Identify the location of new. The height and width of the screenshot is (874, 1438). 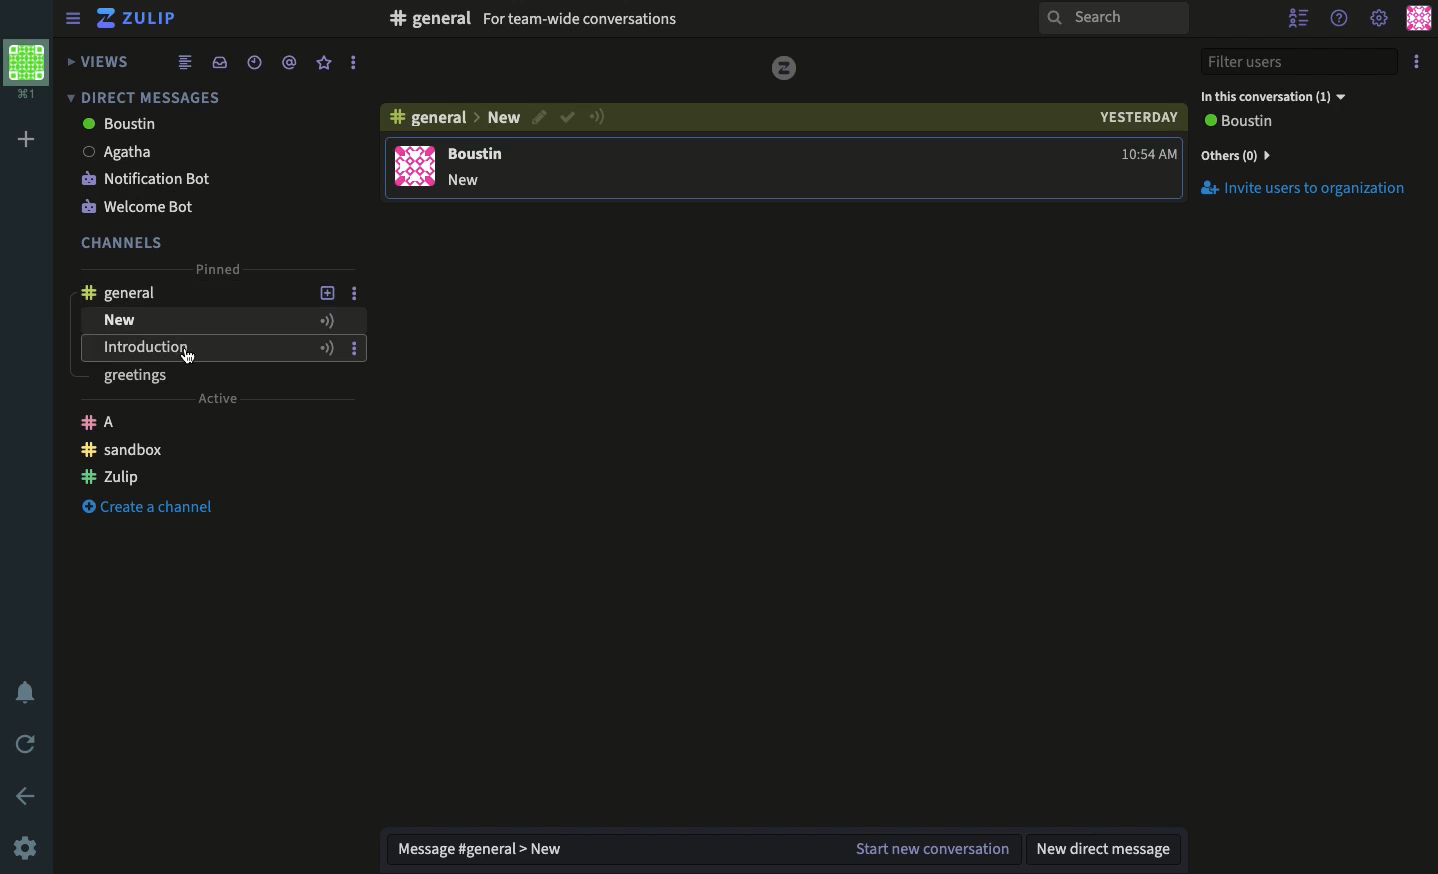
(191, 320).